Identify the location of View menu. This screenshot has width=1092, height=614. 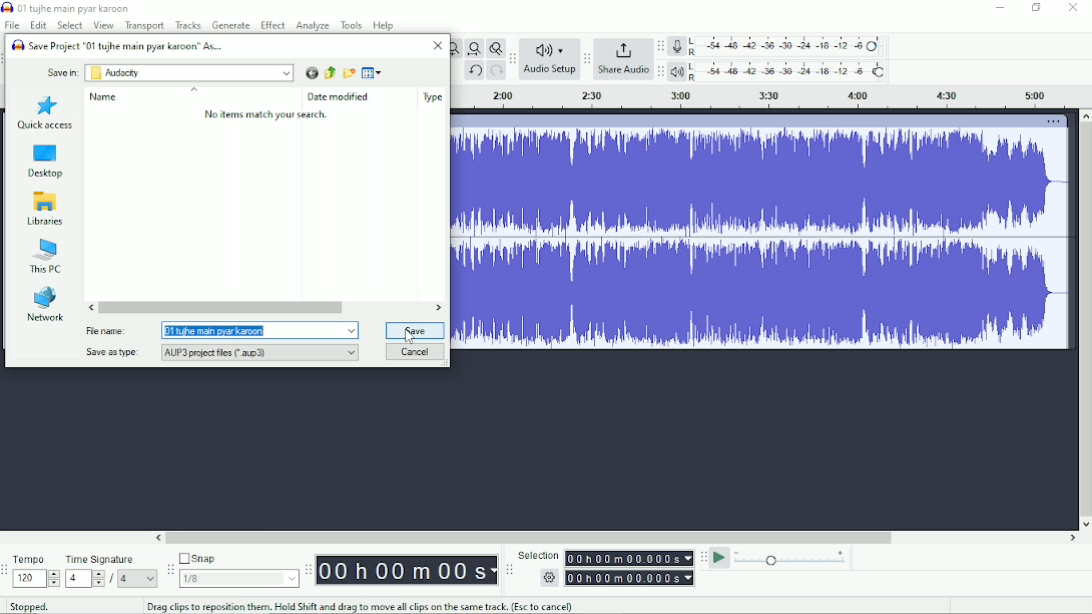
(371, 72).